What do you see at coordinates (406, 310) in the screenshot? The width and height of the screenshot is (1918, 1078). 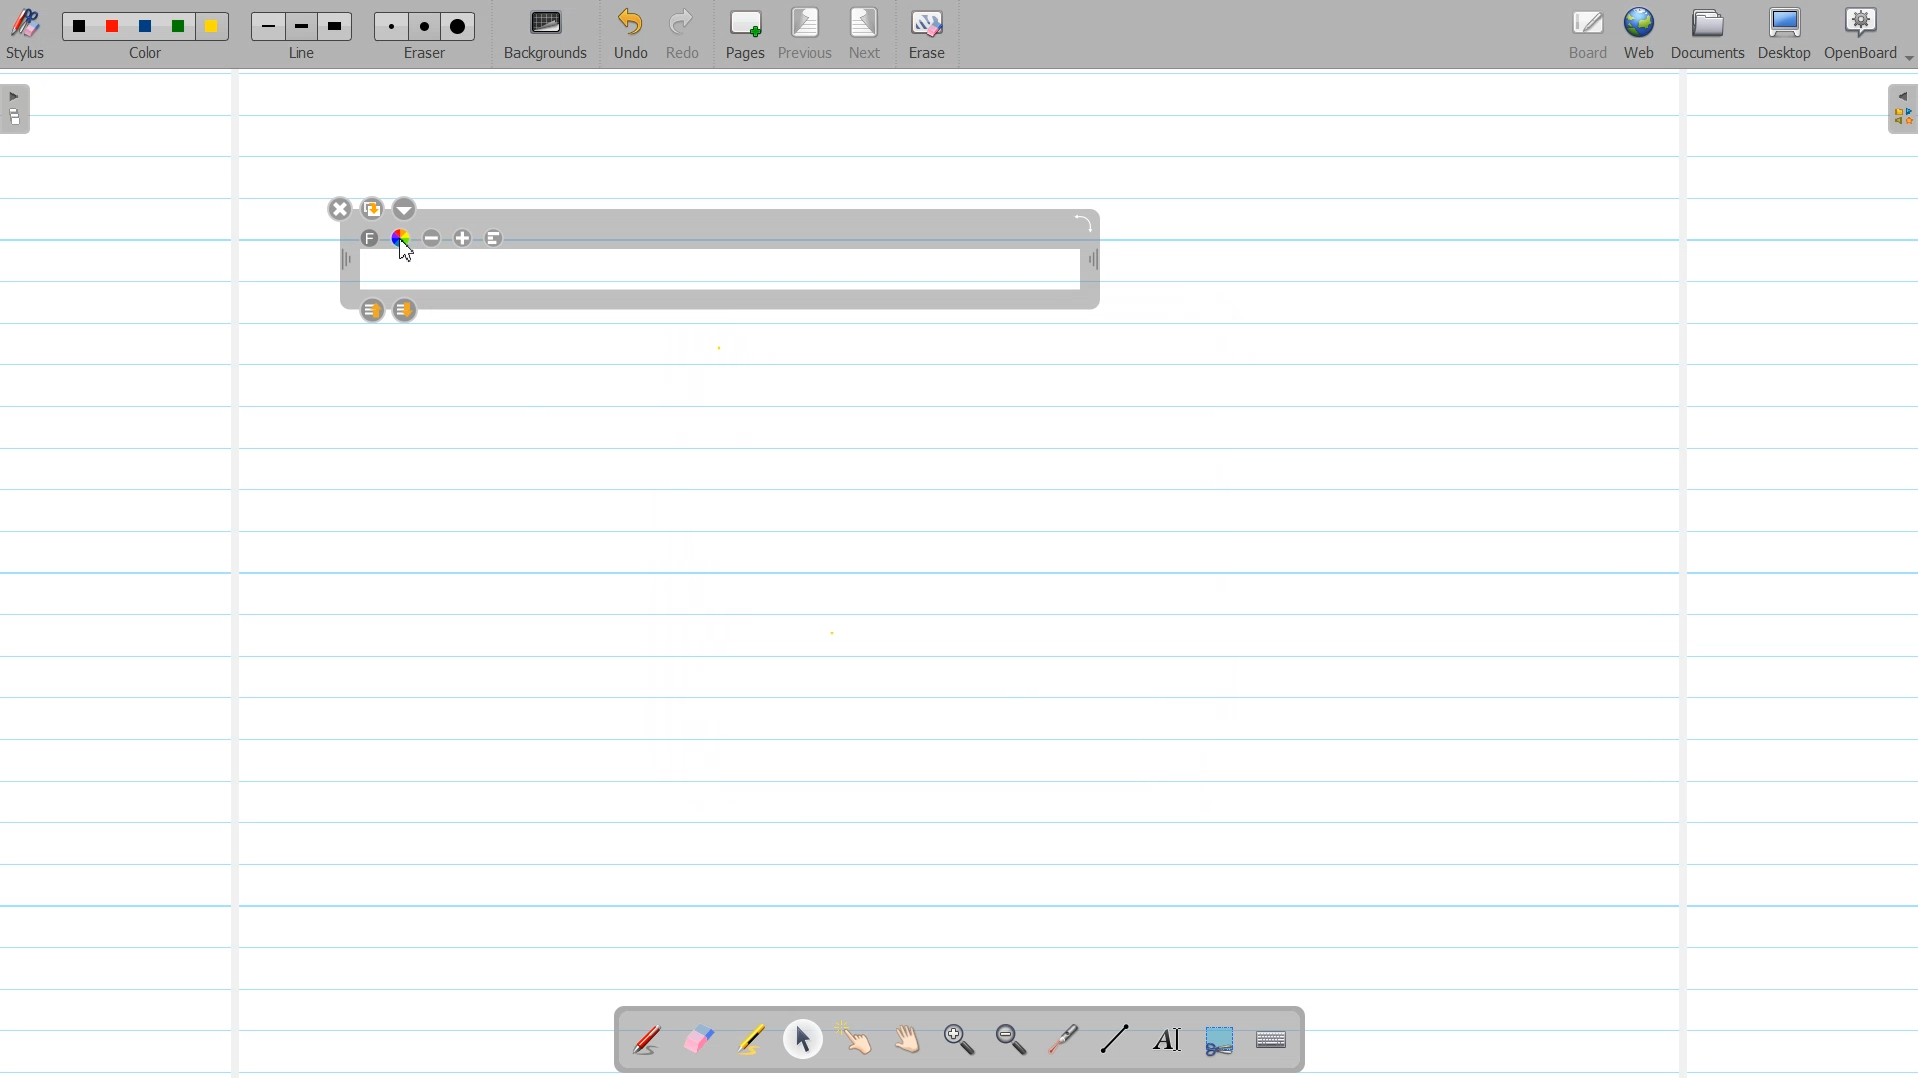 I see `Layer Down` at bounding box center [406, 310].